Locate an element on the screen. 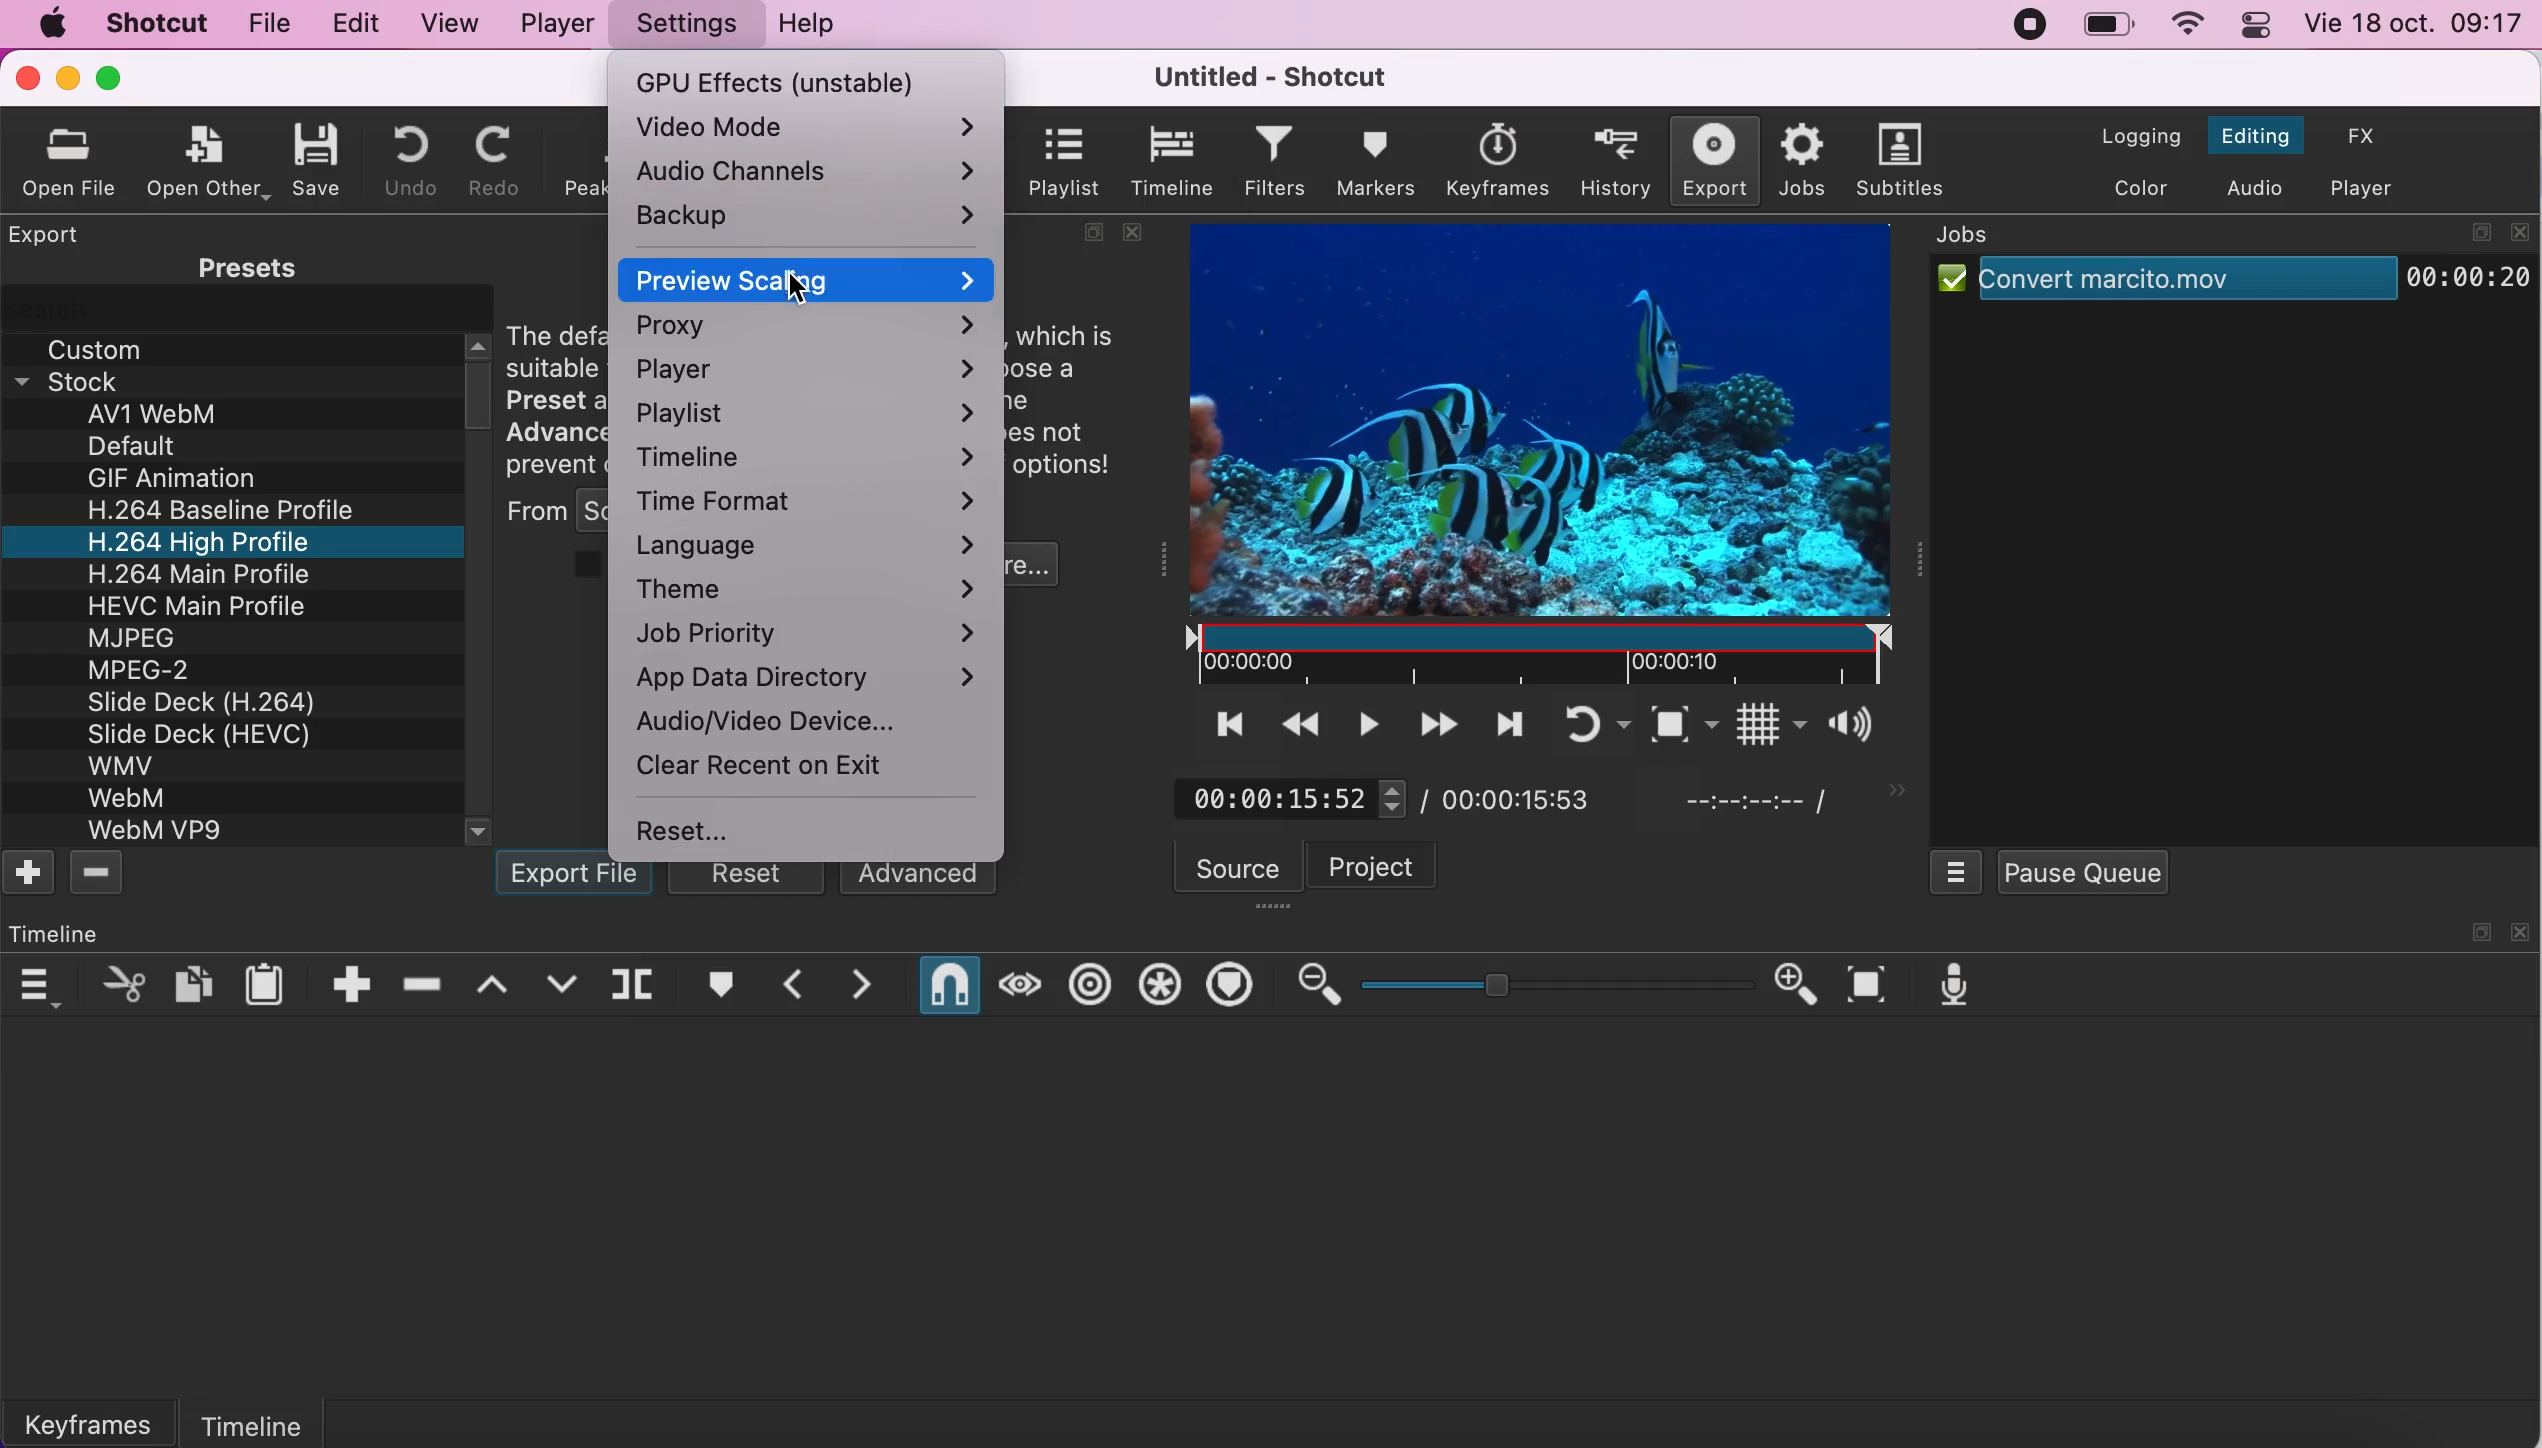 This screenshot has width=2542, height=1448. app data directory is located at coordinates (810, 675).